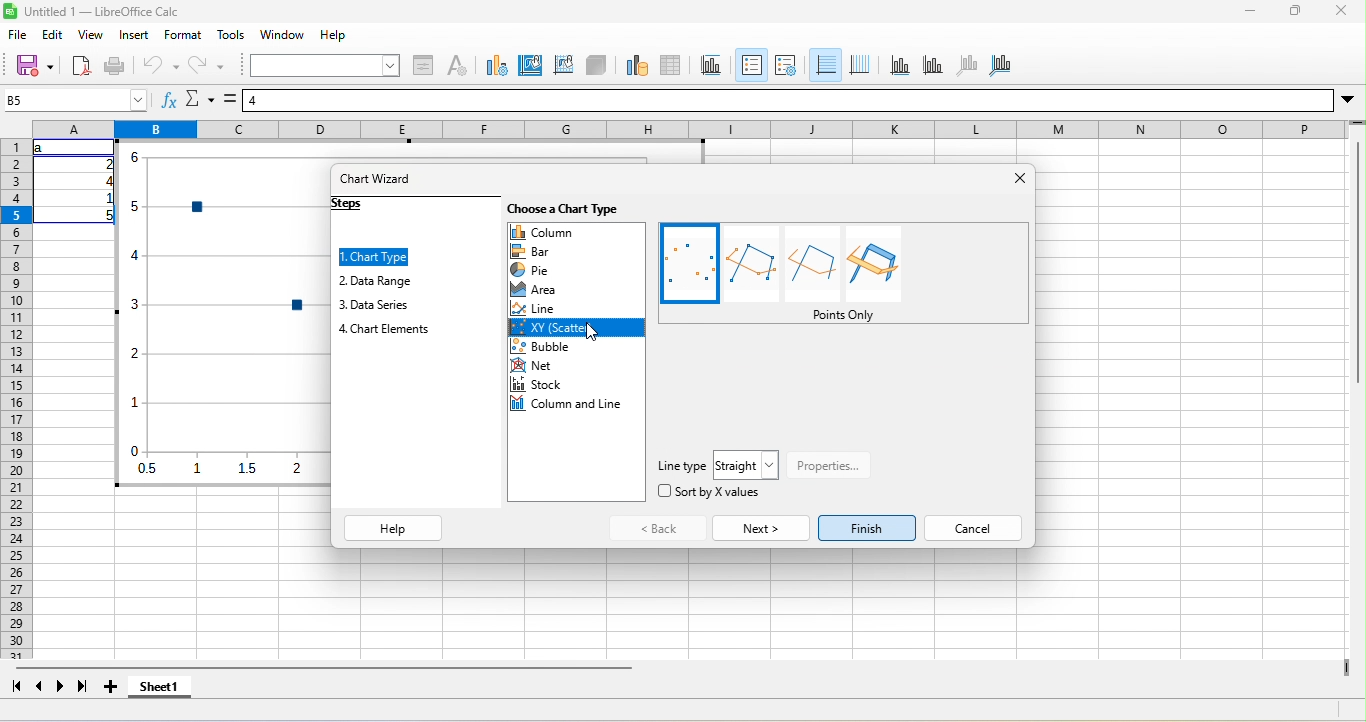 This screenshot has height=722, width=1366. I want to click on edit, so click(53, 35).